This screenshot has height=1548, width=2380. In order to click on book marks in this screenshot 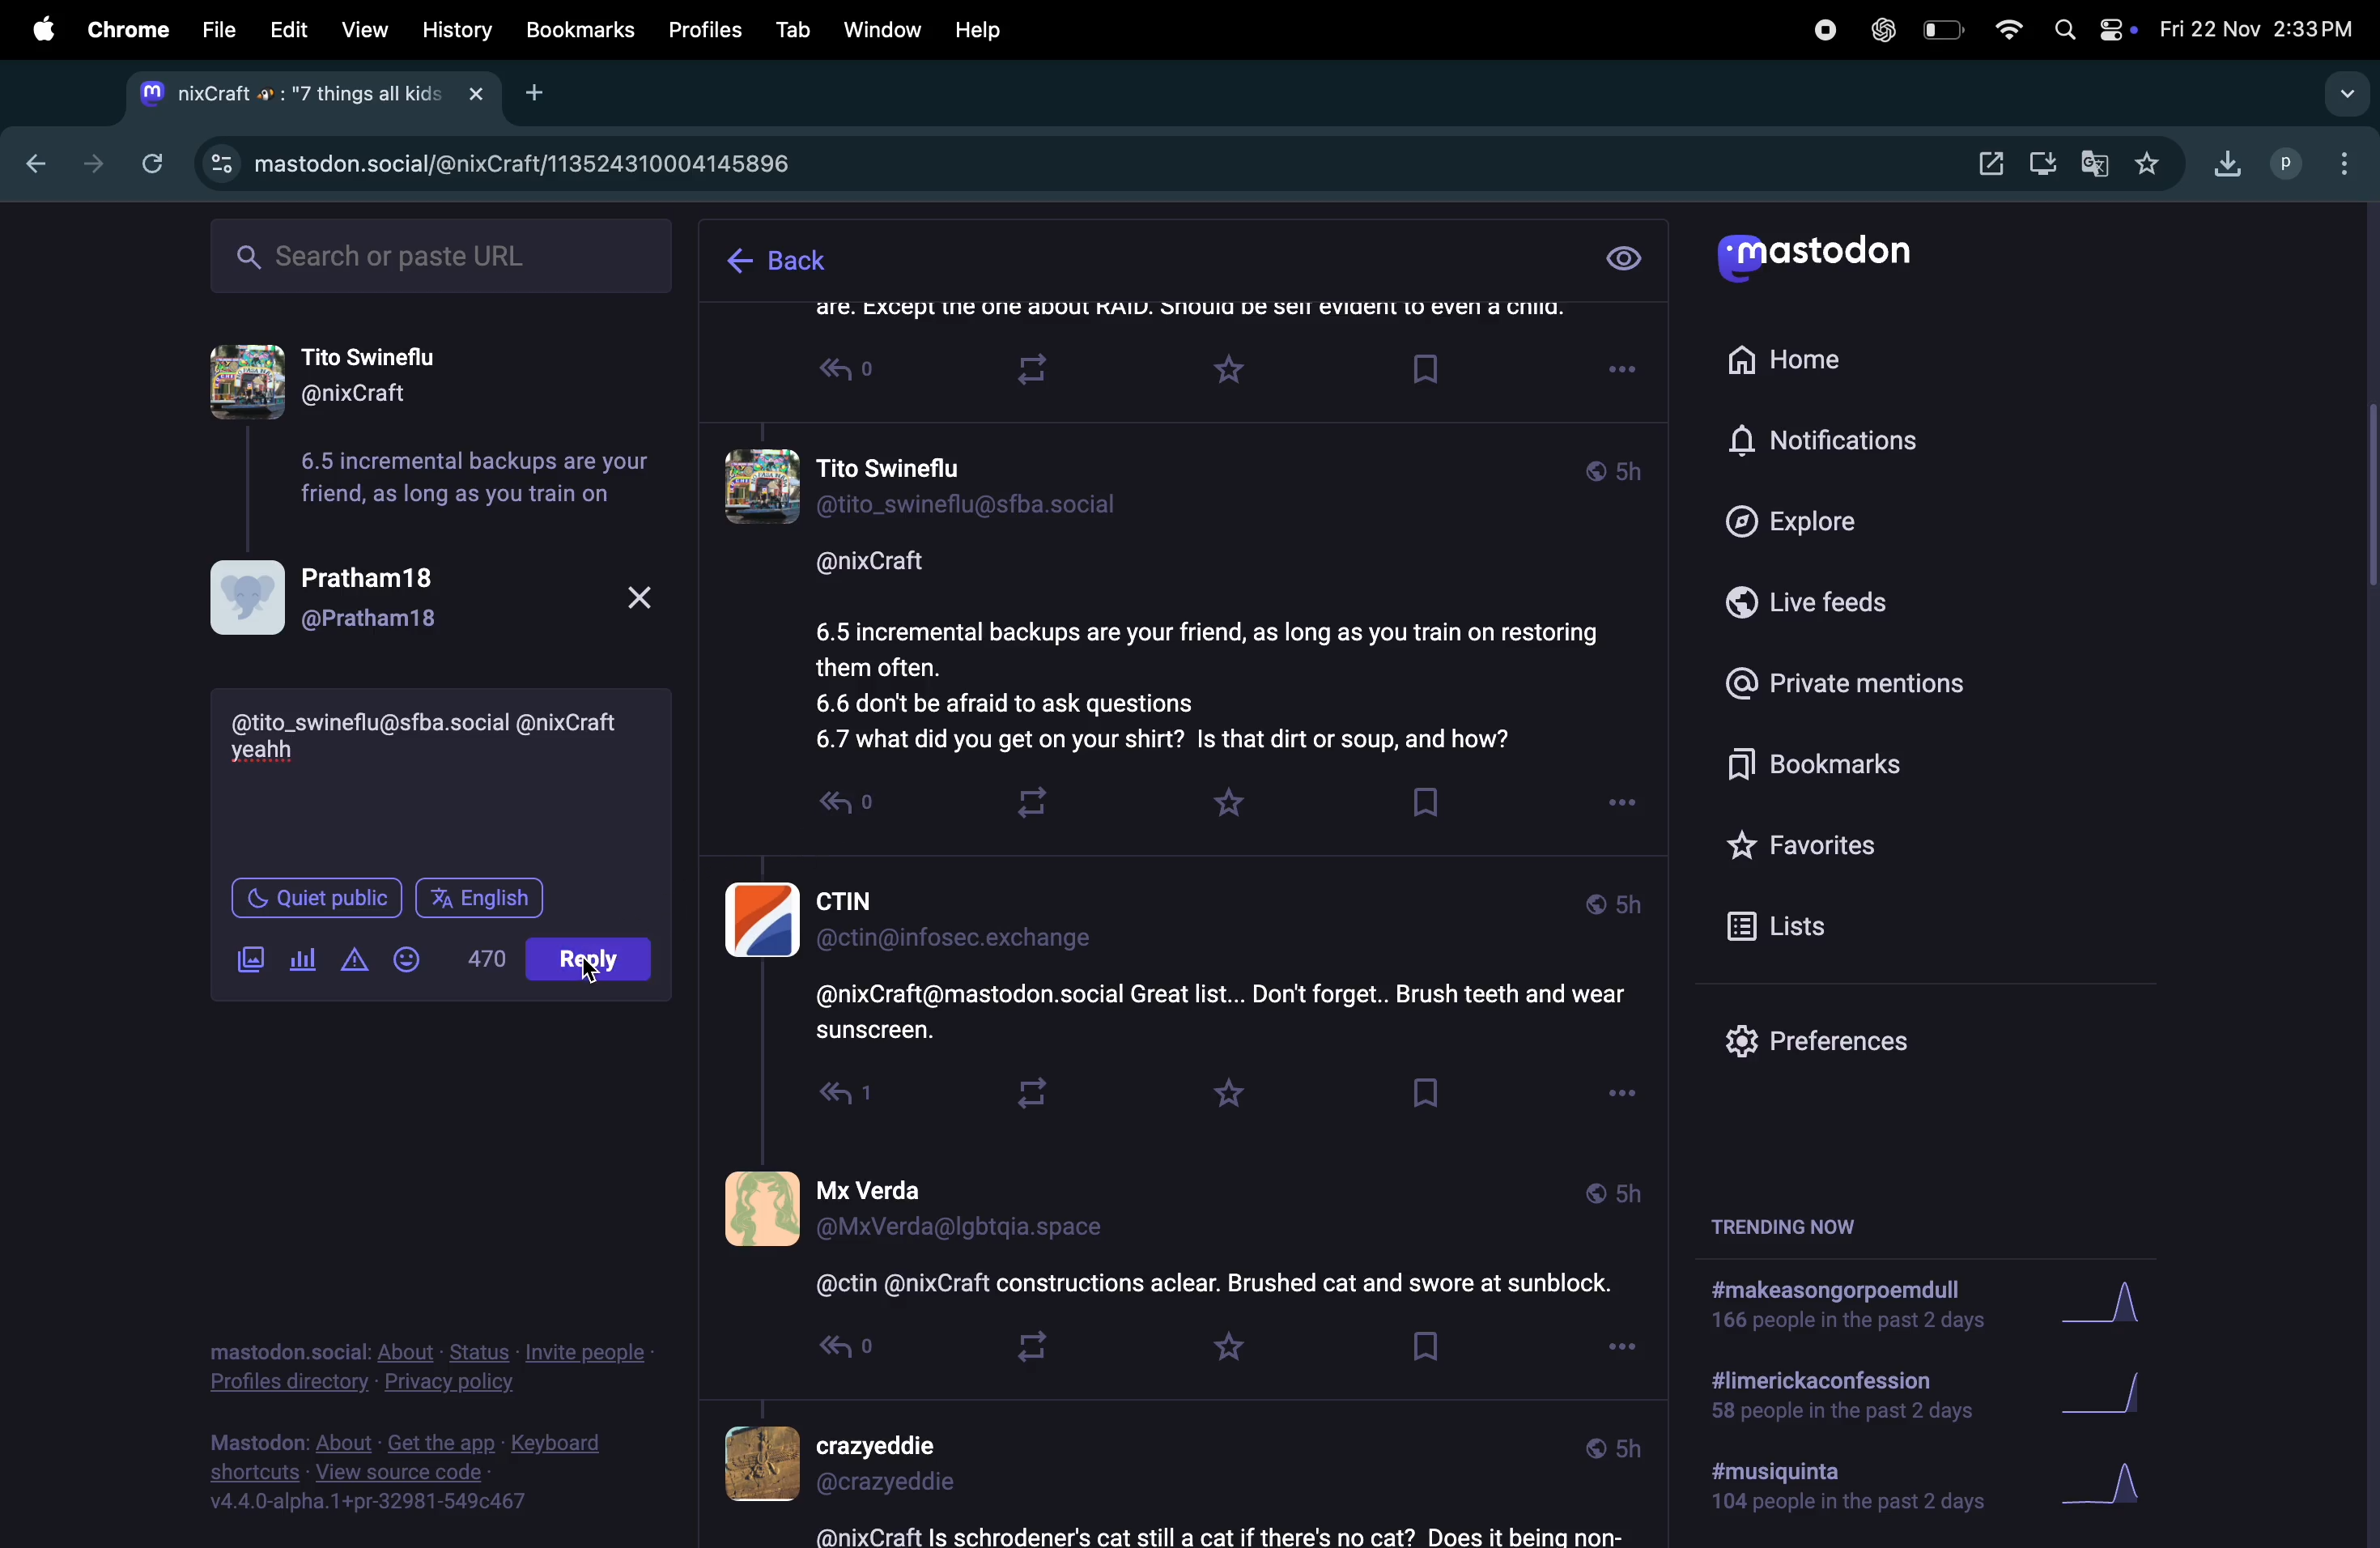, I will do `click(1869, 768)`.